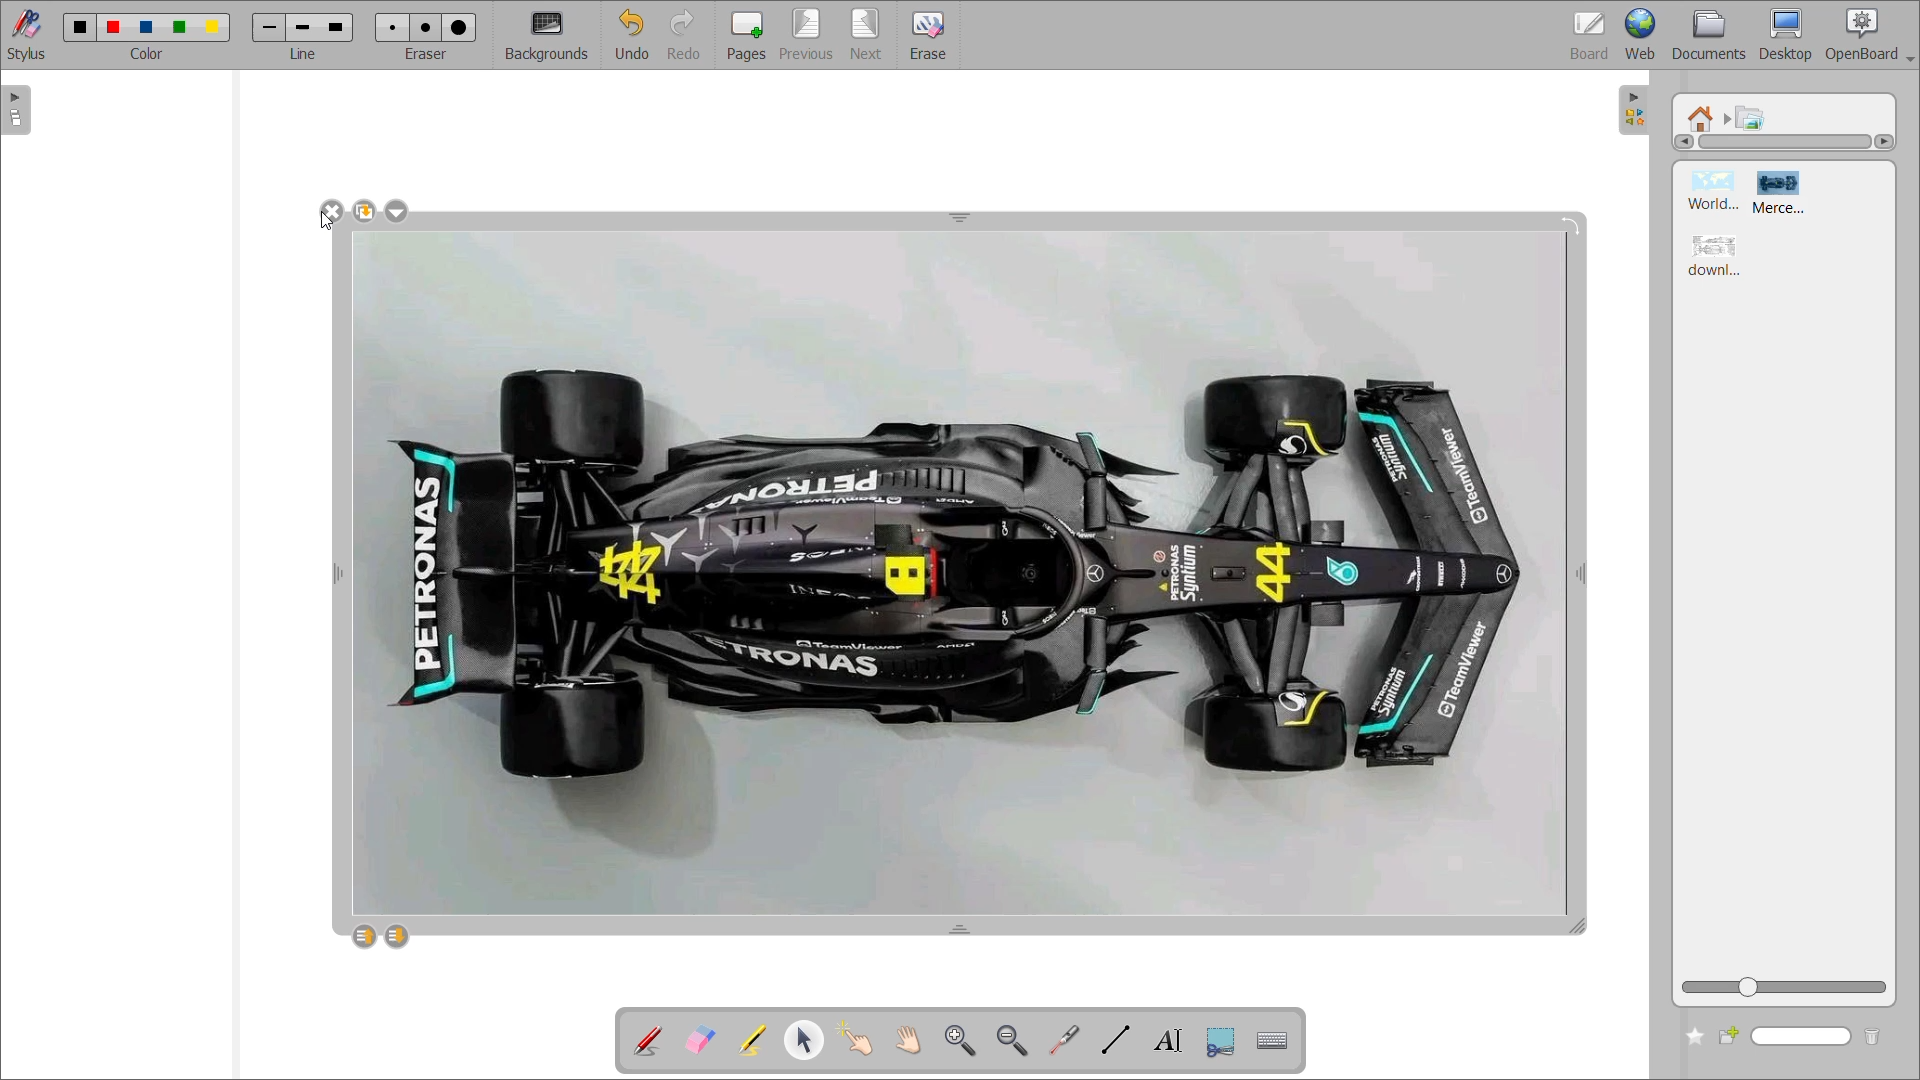 Image resolution: width=1920 pixels, height=1080 pixels. Describe the element at coordinates (699, 1040) in the screenshot. I see `erase annotation` at that location.